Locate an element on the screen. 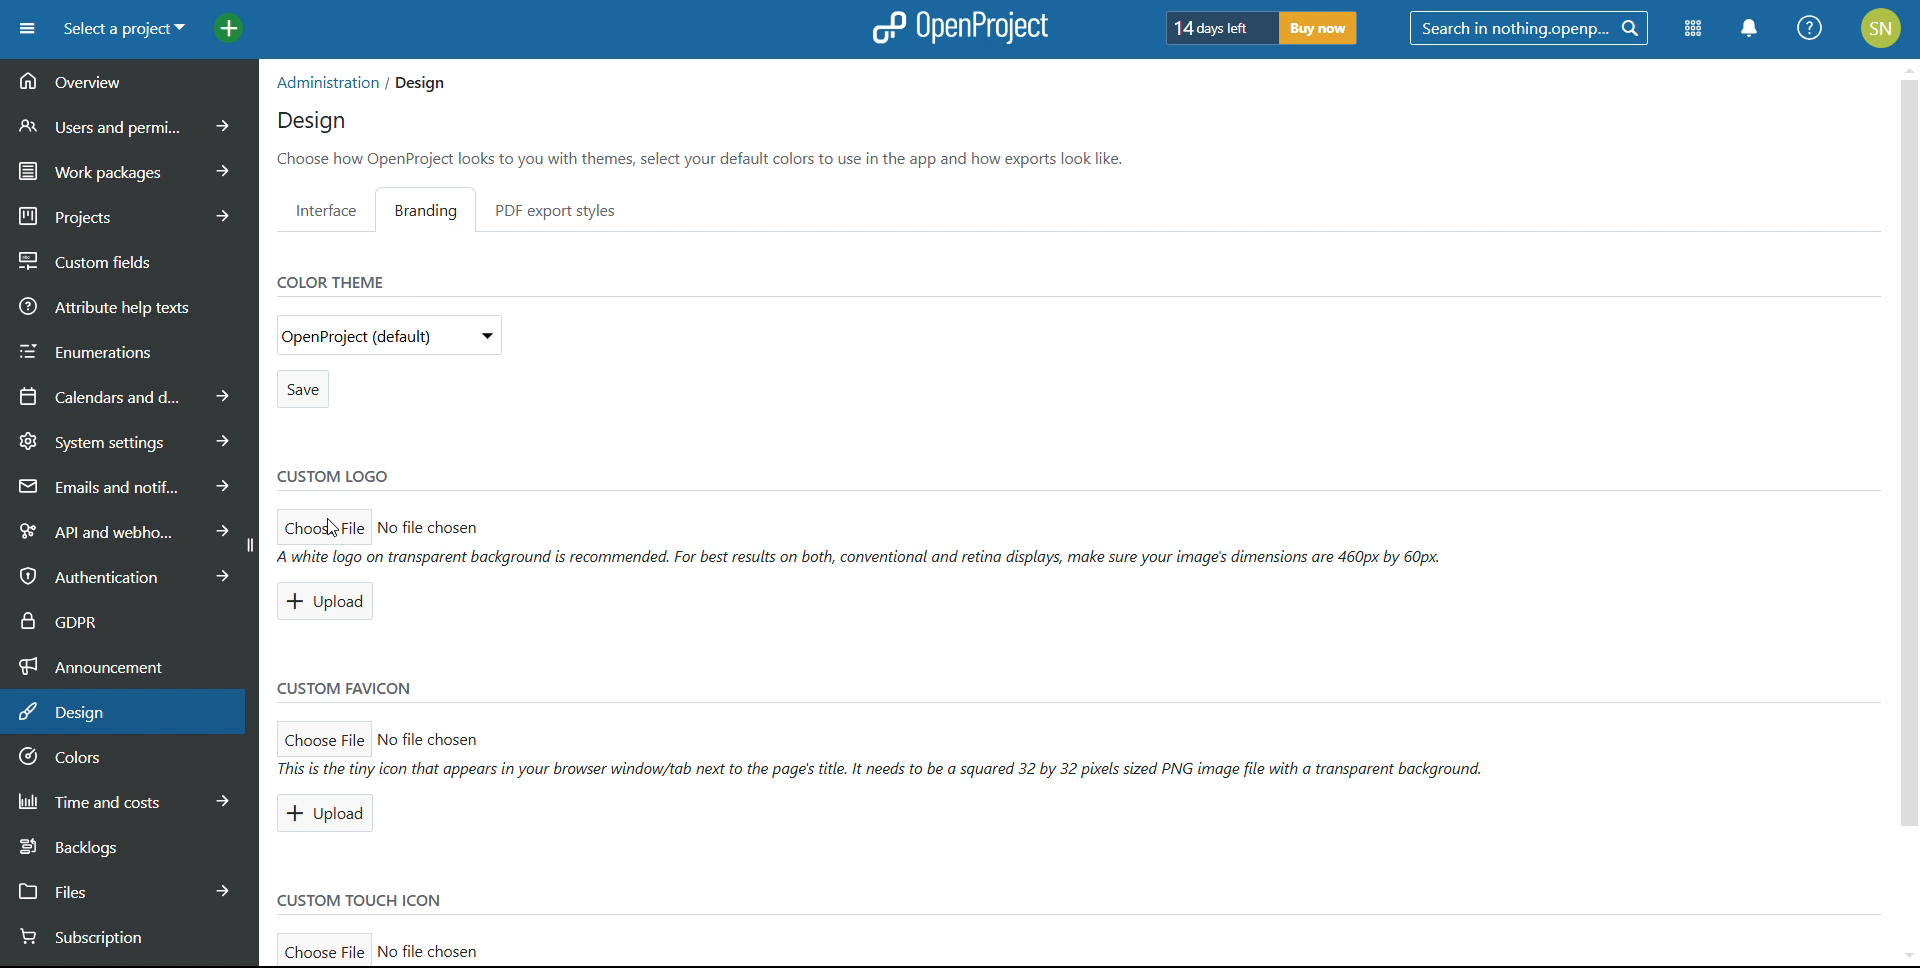 This screenshot has height=968, width=1920. modules is located at coordinates (1692, 30).